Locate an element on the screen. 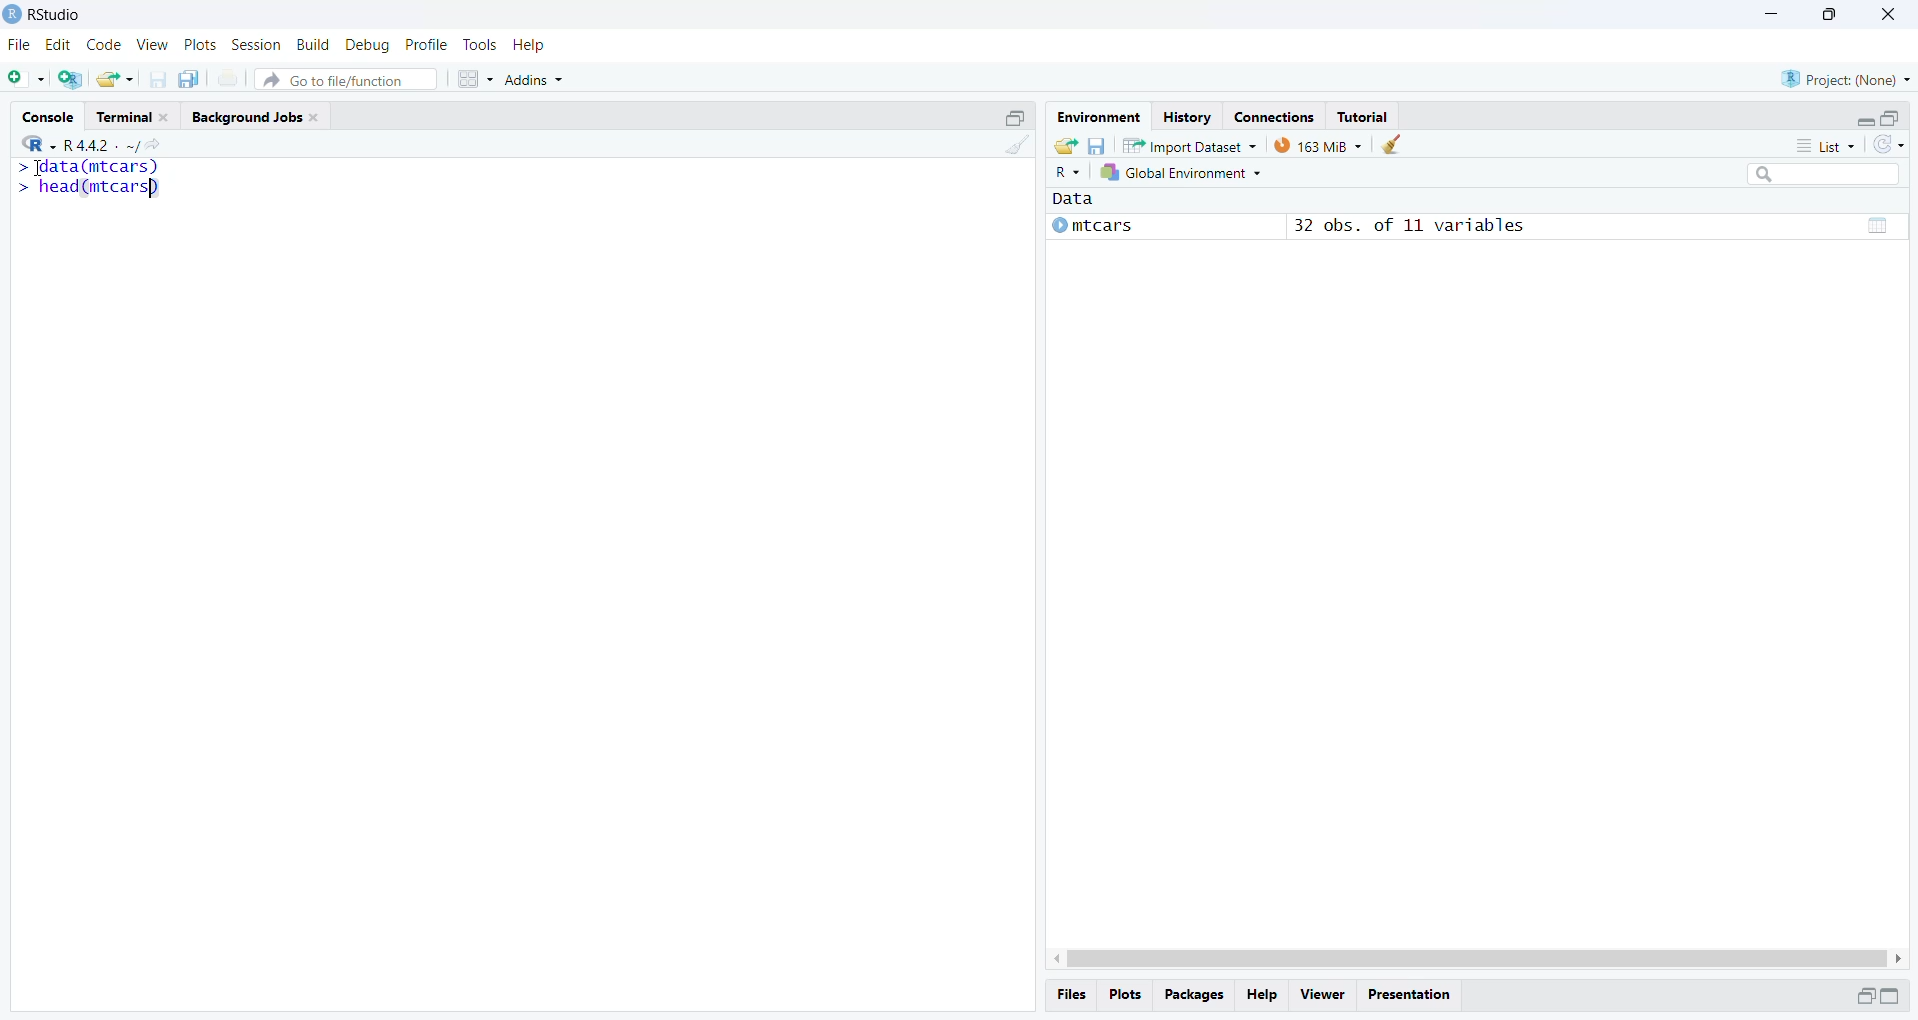 The image size is (1918, 1020). tools is located at coordinates (481, 44).